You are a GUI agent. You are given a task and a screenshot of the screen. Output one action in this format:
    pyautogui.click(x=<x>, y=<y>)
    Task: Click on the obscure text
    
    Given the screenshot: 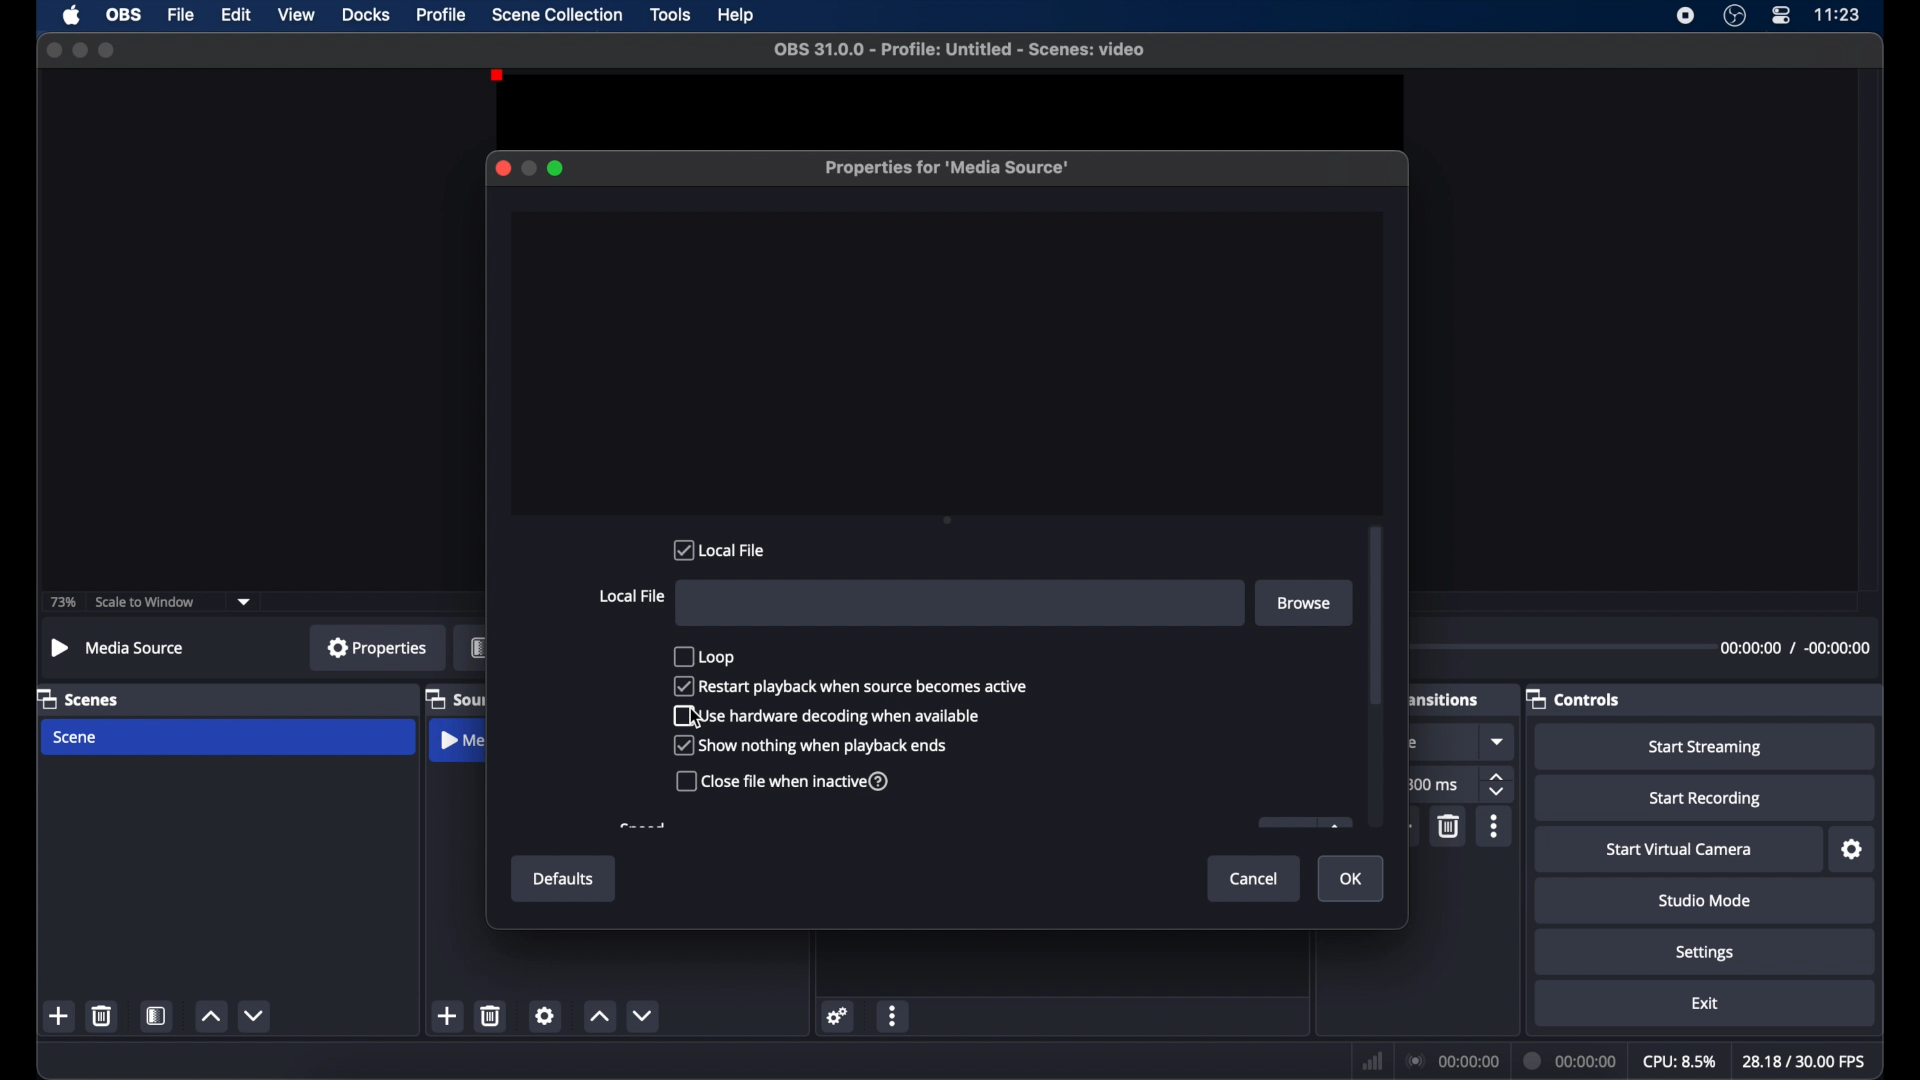 What is the action you would take?
    pyautogui.click(x=642, y=826)
    